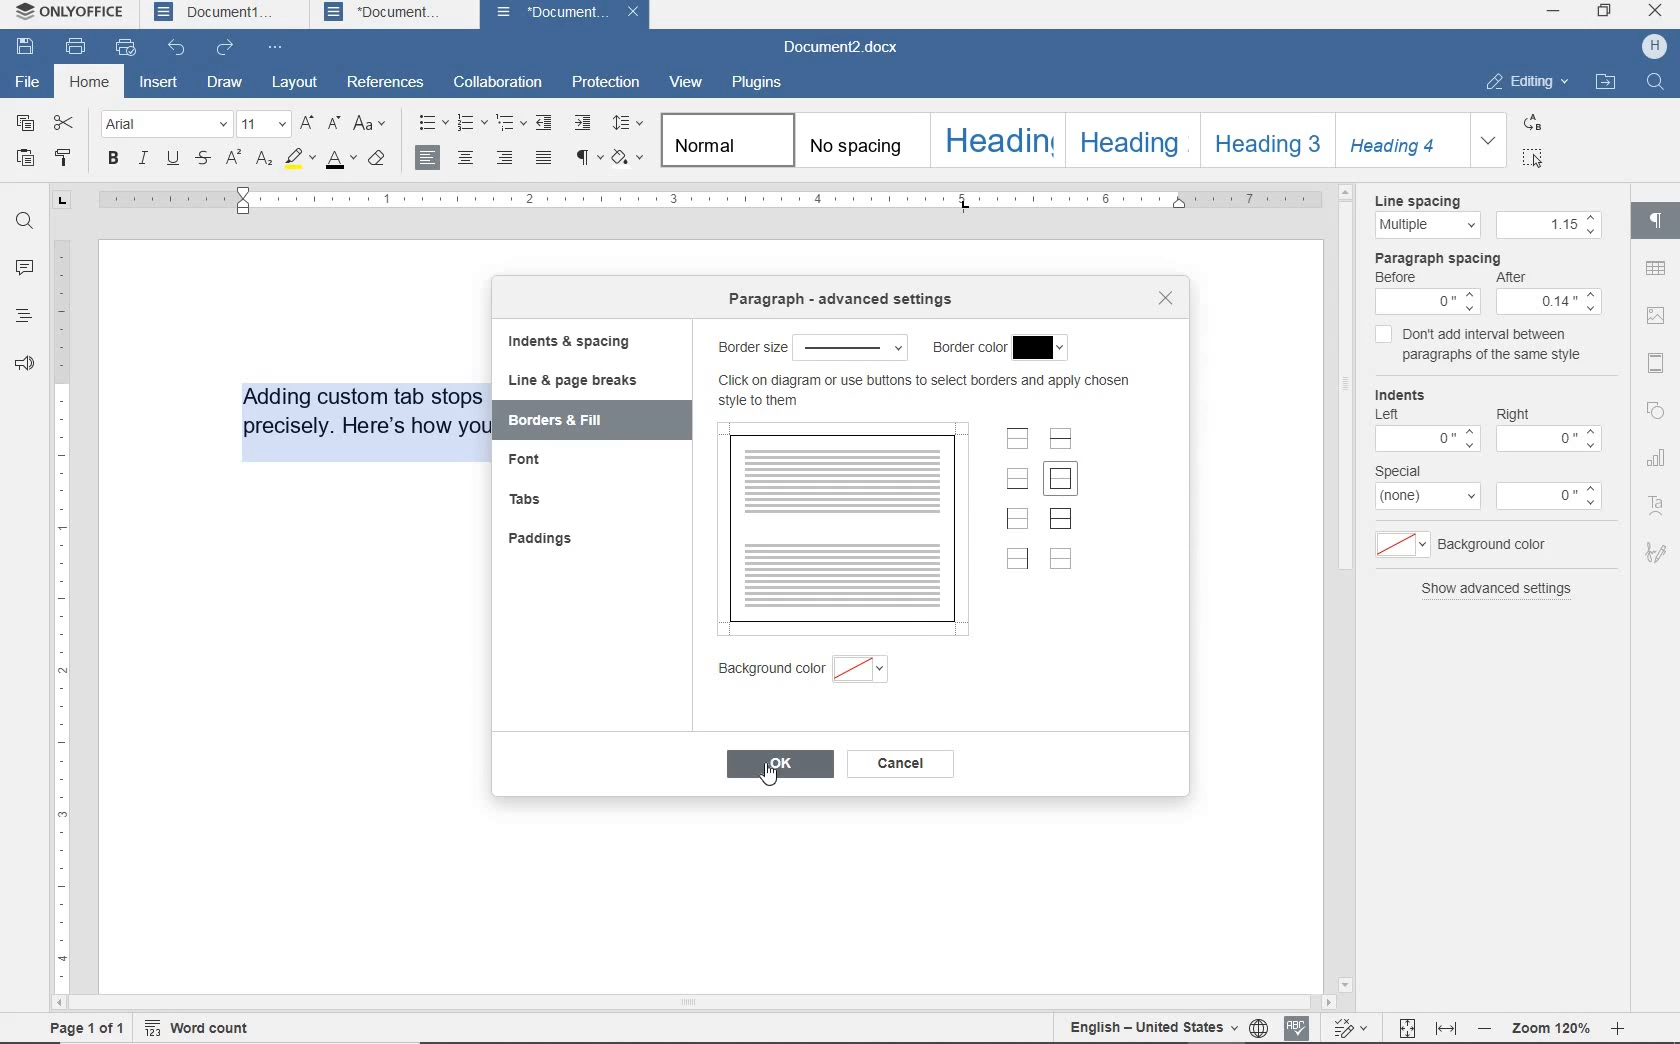  What do you see at coordinates (1403, 141) in the screenshot?
I see `heading 4` at bounding box center [1403, 141].